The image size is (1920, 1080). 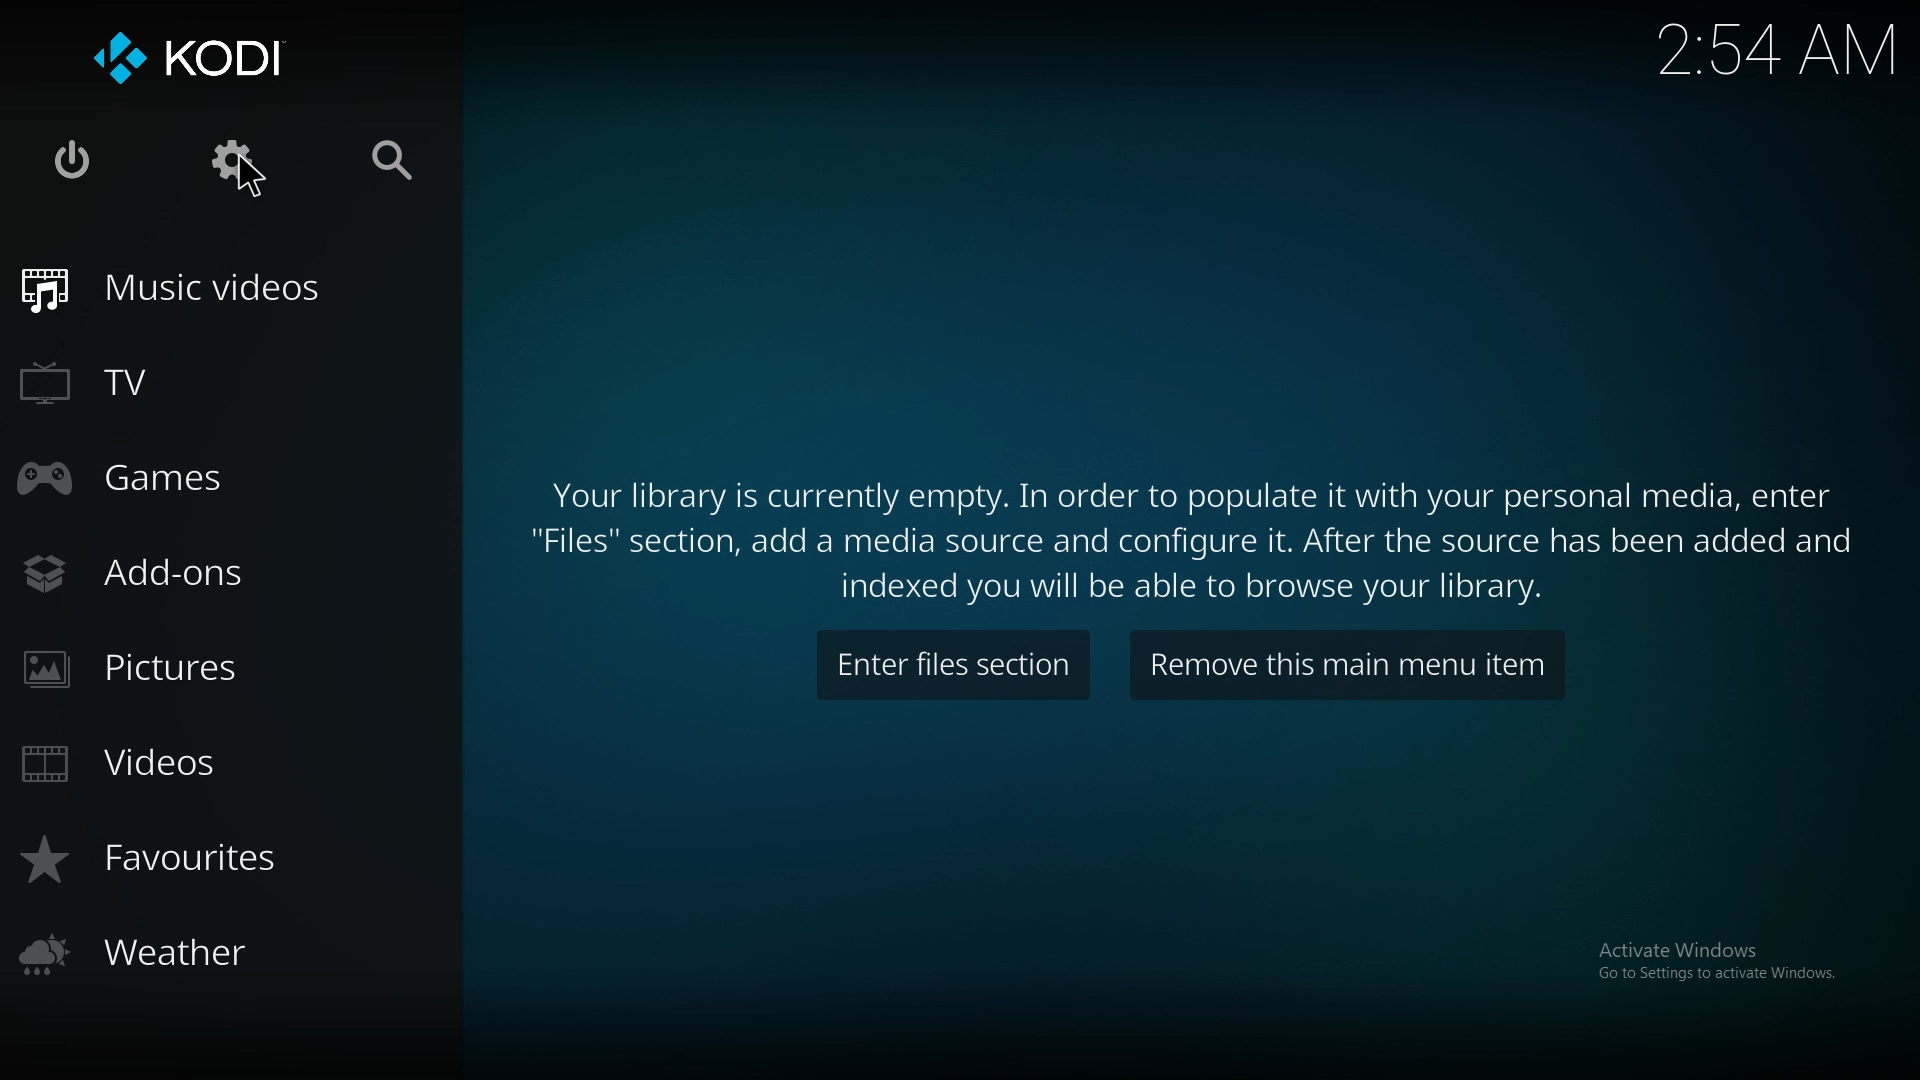 What do you see at coordinates (195, 58) in the screenshot?
I see `kodi` at bounding box center [195, 58].